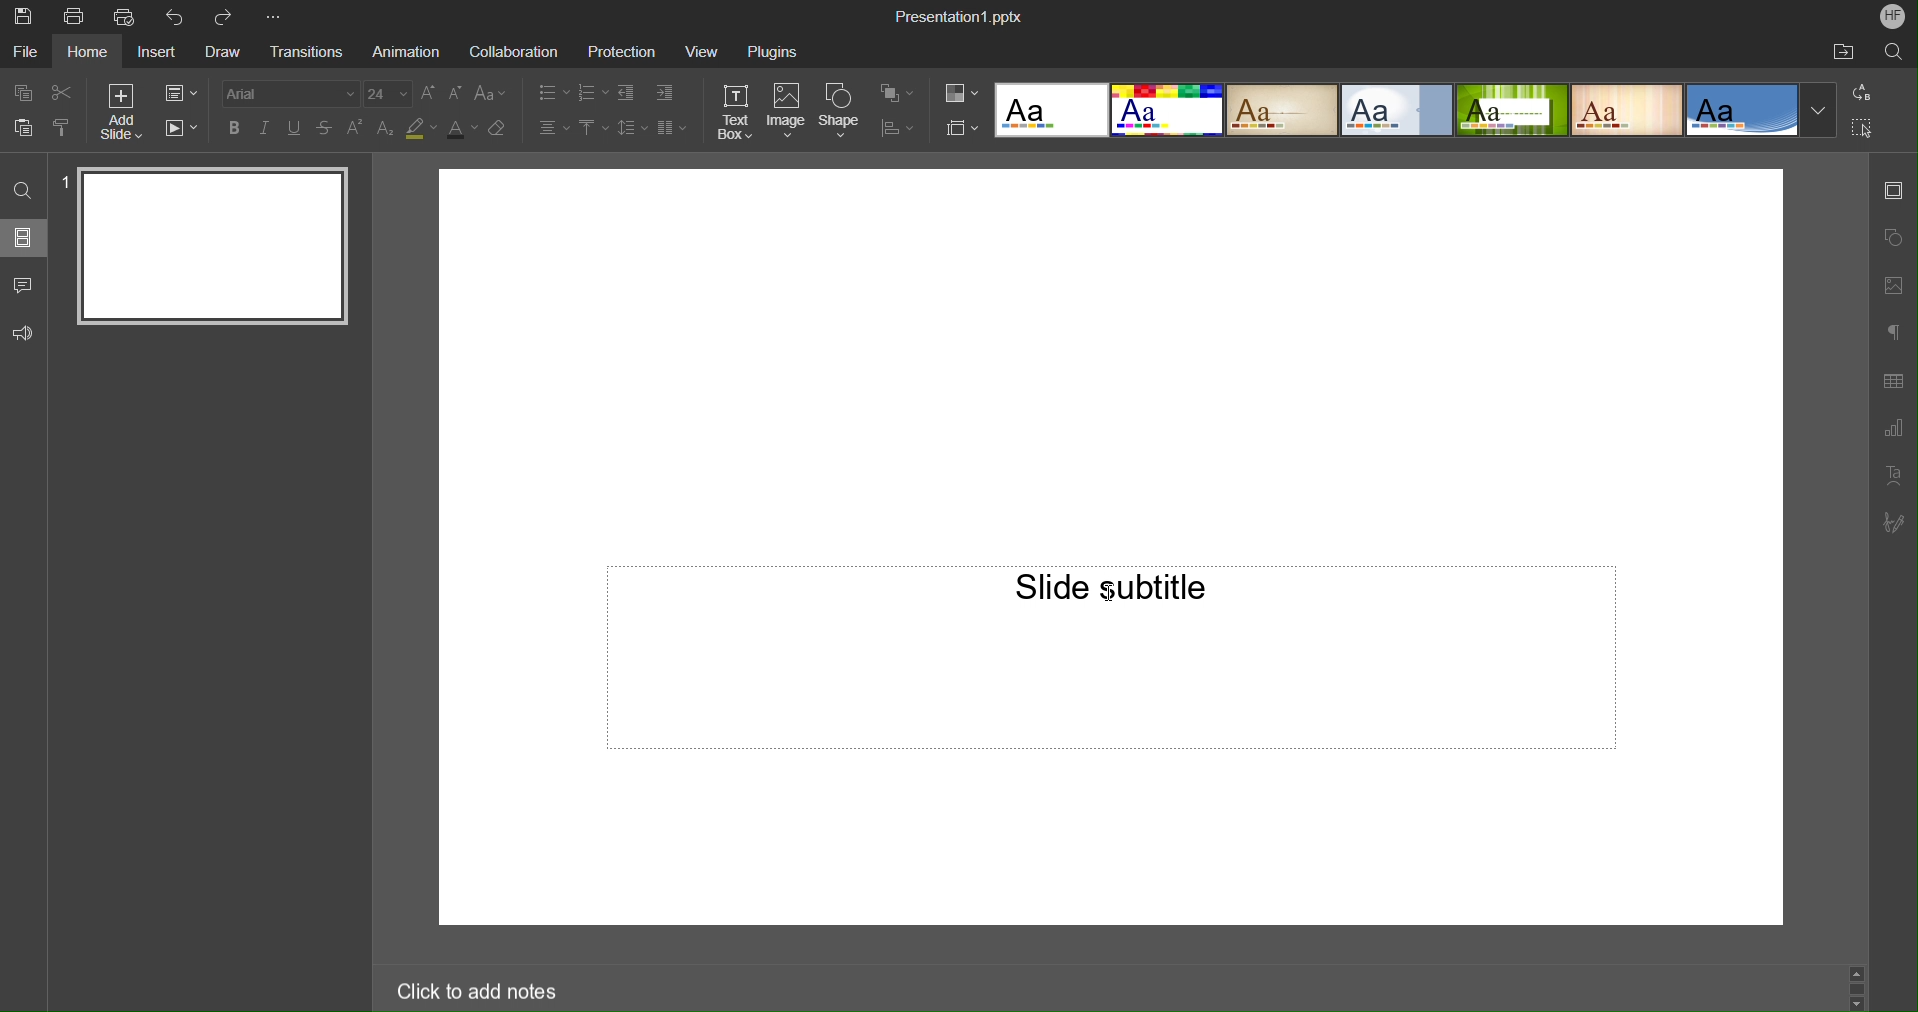 Image resolution: width=1918 pixels, height=1012 pixels. What do you see at coordinates (22, 335) in the screenshot?
I see `Feedback and Support` at bounding box center [22, 335].